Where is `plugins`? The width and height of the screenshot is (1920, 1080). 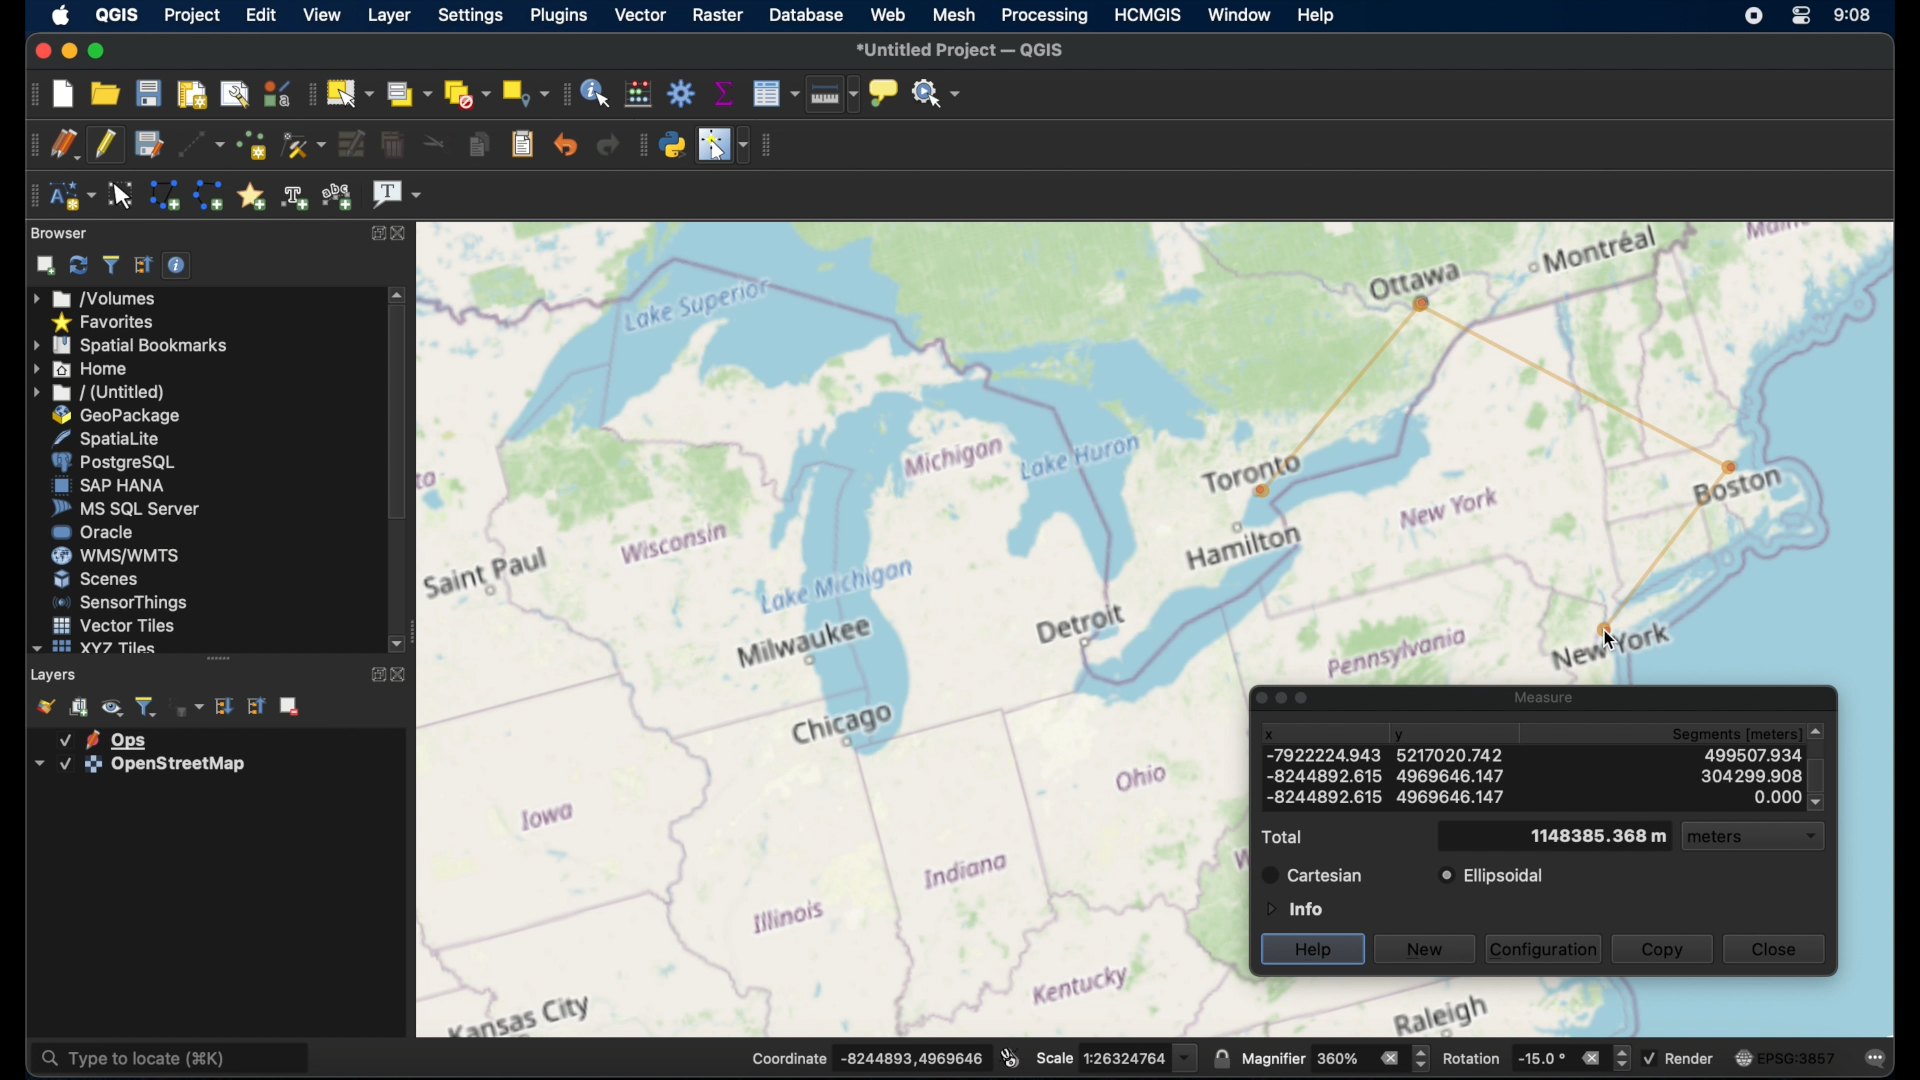 plugins is located at coordinates (557, 16).